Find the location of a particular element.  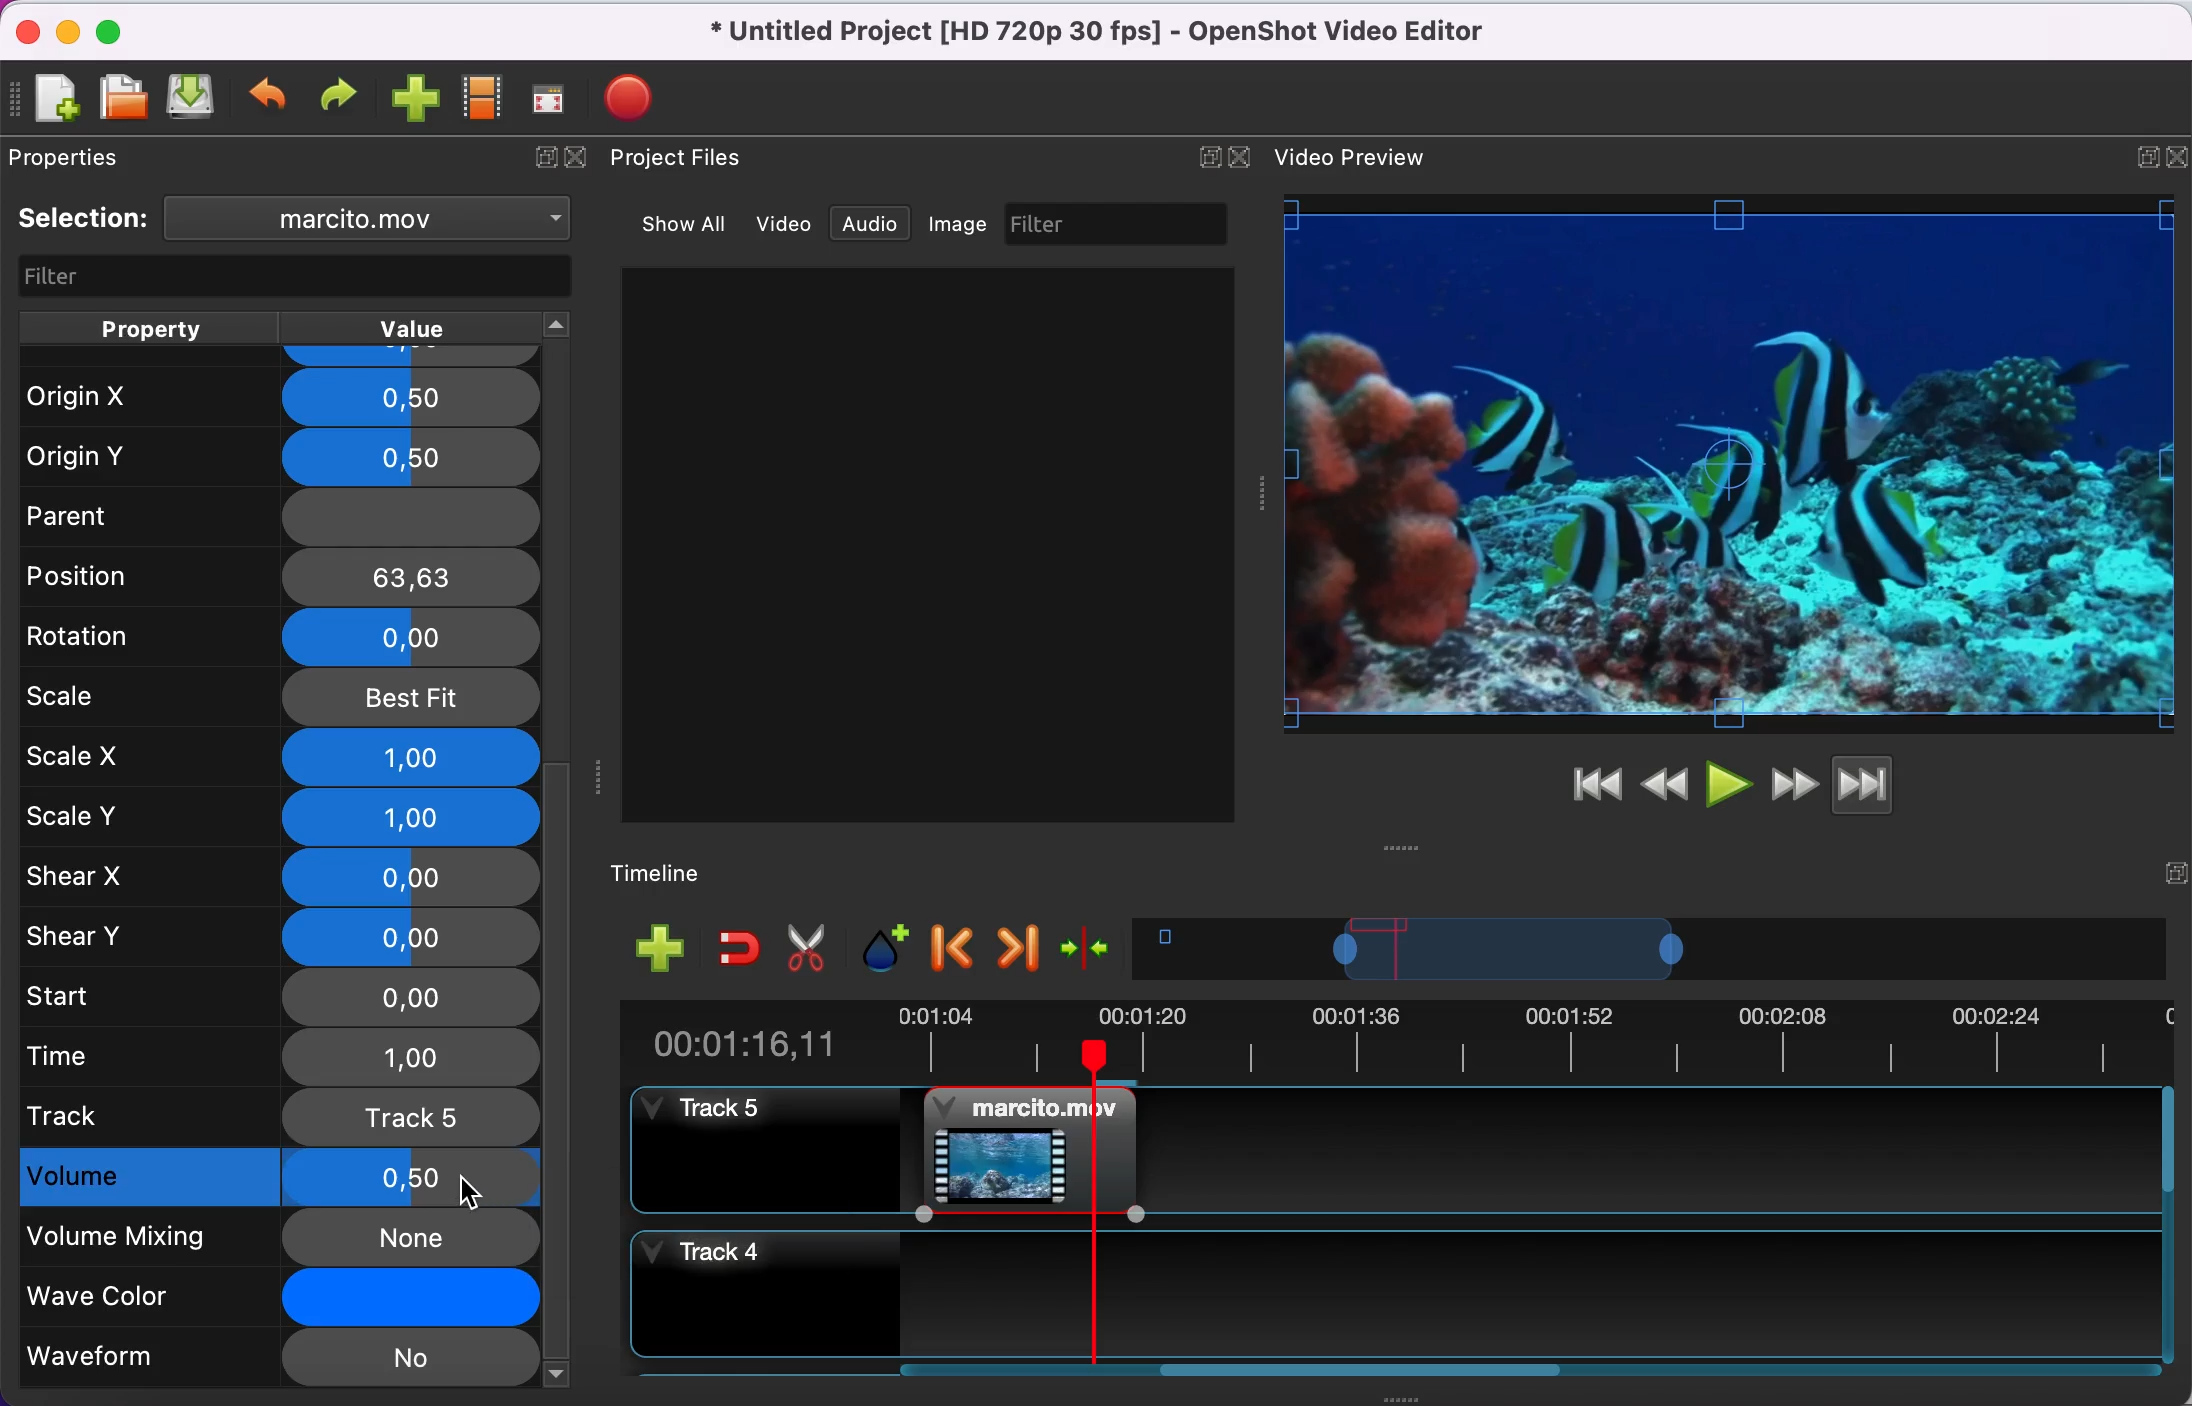

selection is located at coordinates (86, 219).